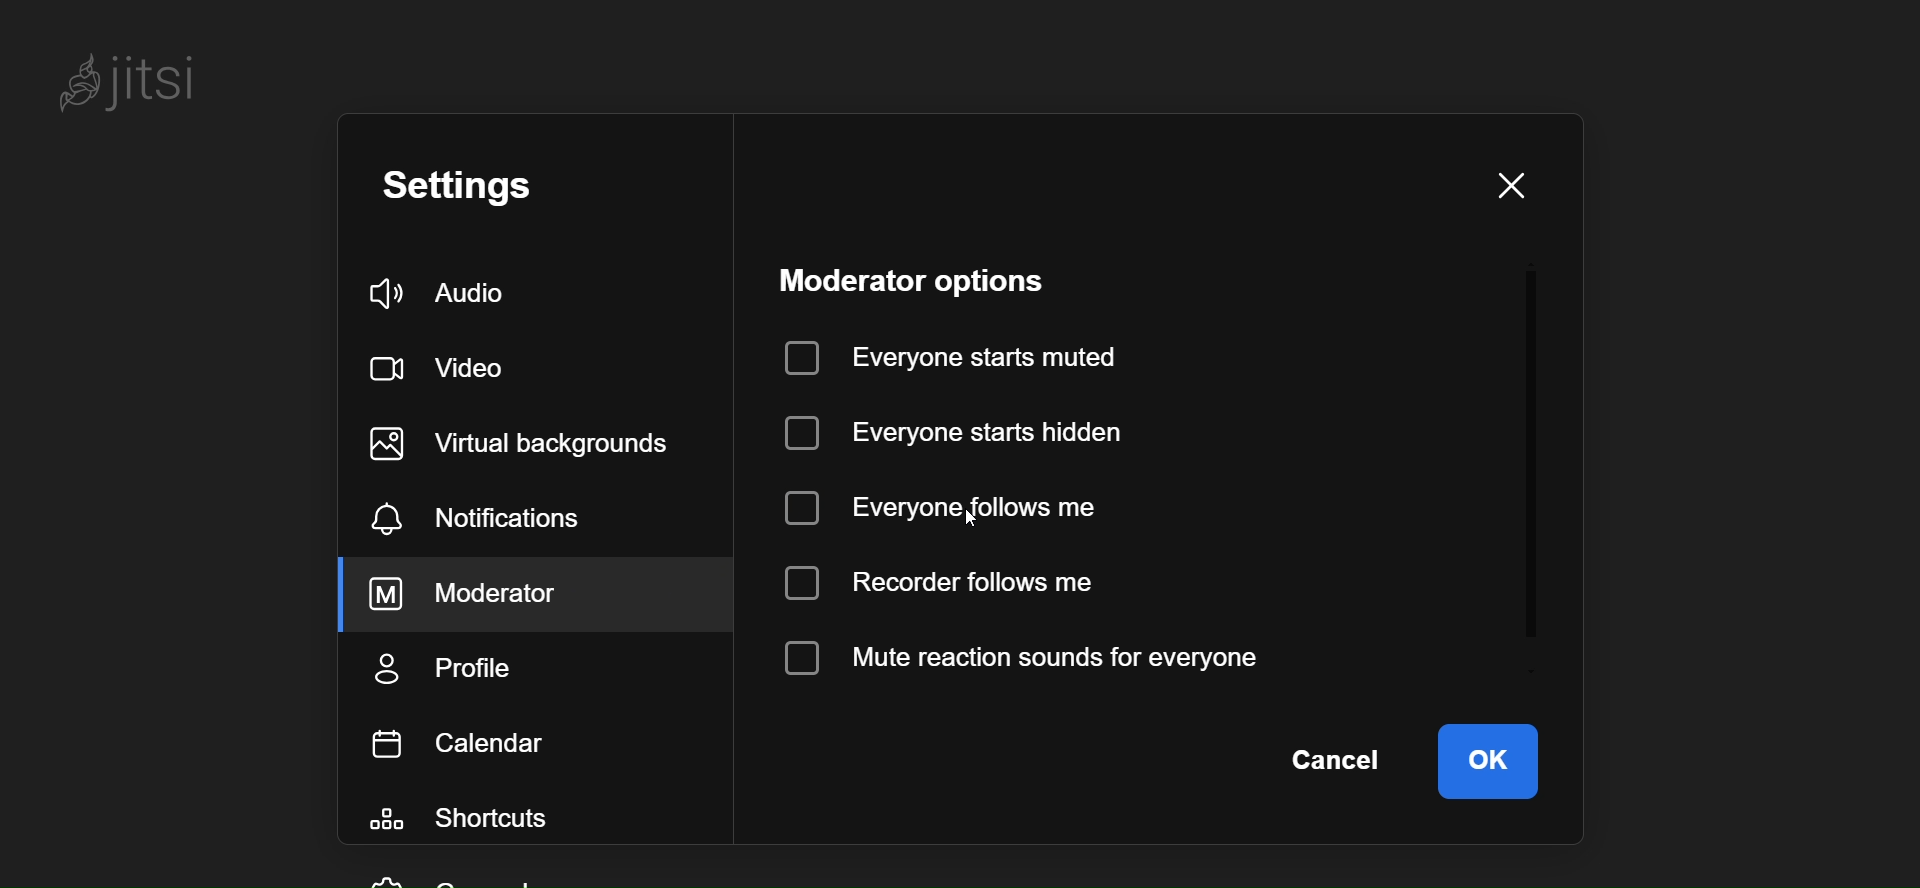  Describe the element at coordinates (475, 822) in the screenshot. I see `shortcut` at that location.